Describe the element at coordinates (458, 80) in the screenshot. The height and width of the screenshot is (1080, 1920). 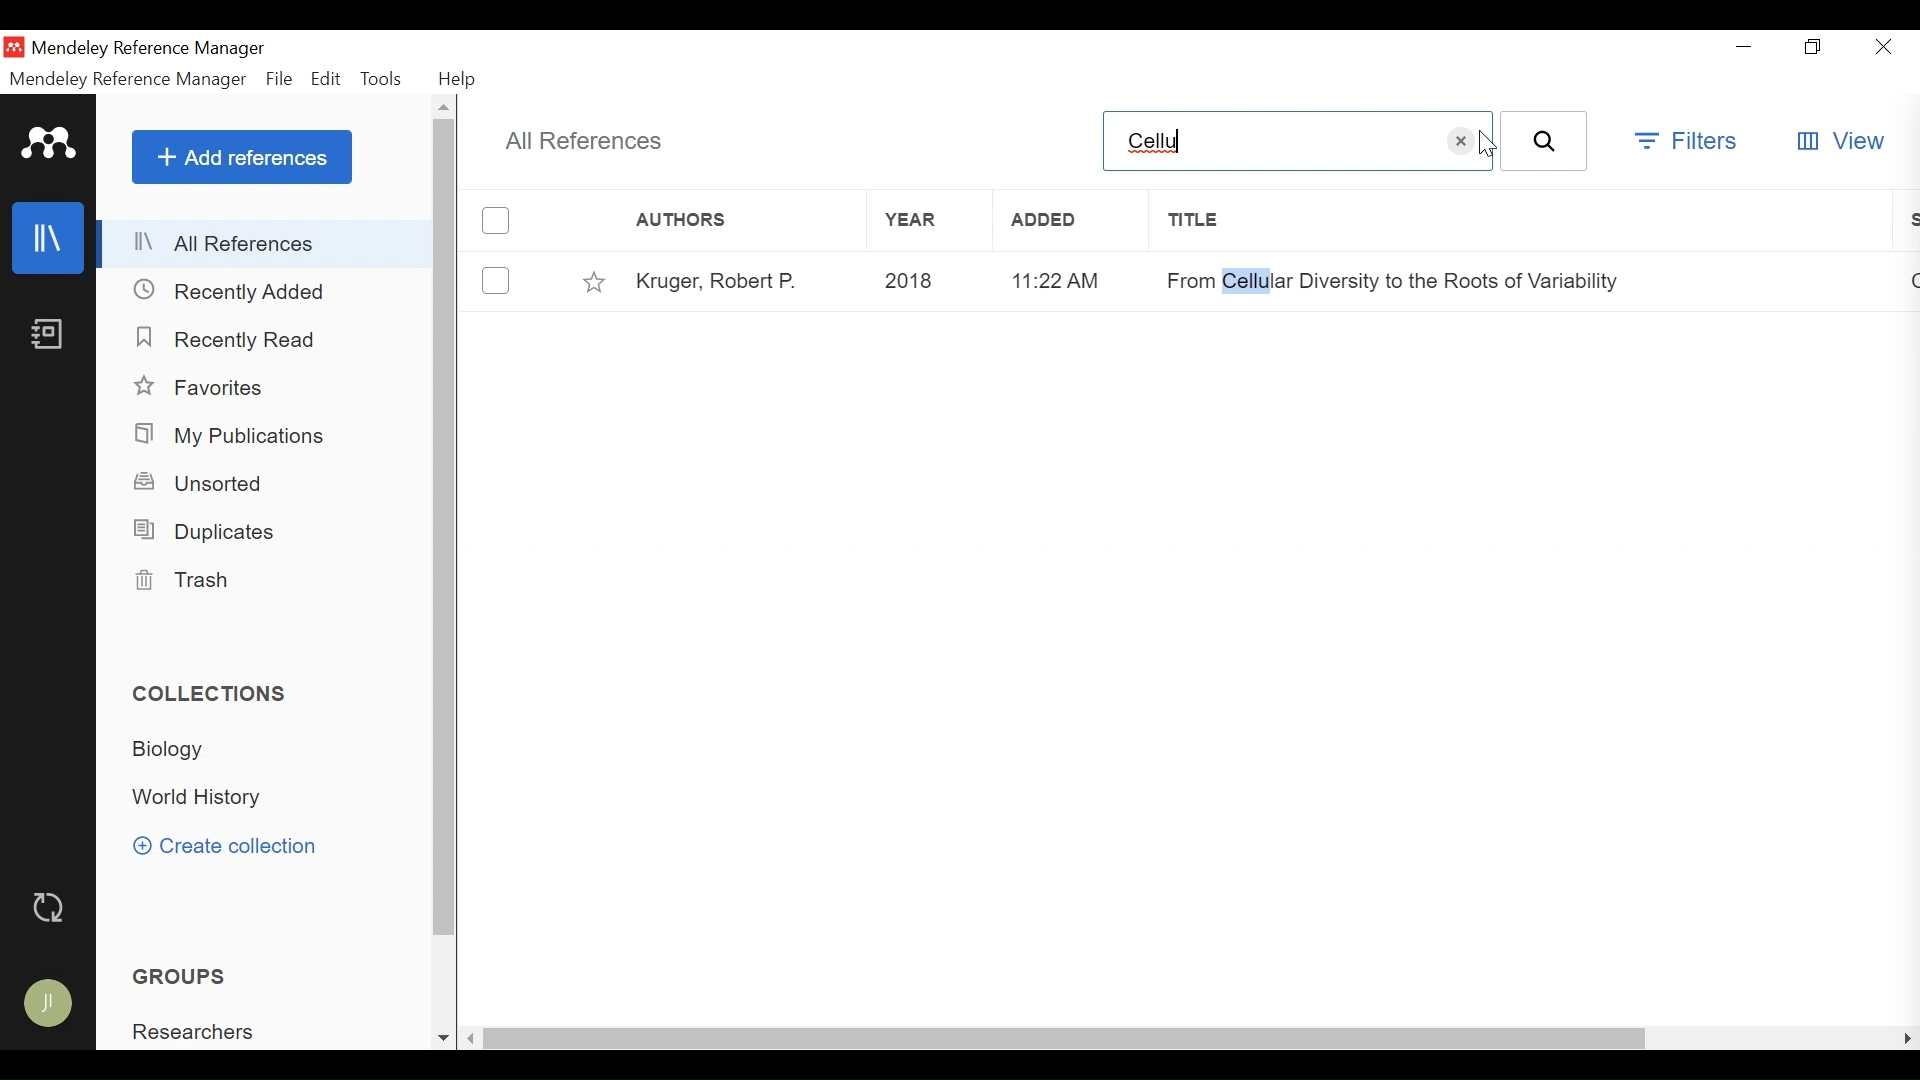
I see `Help` at that location.